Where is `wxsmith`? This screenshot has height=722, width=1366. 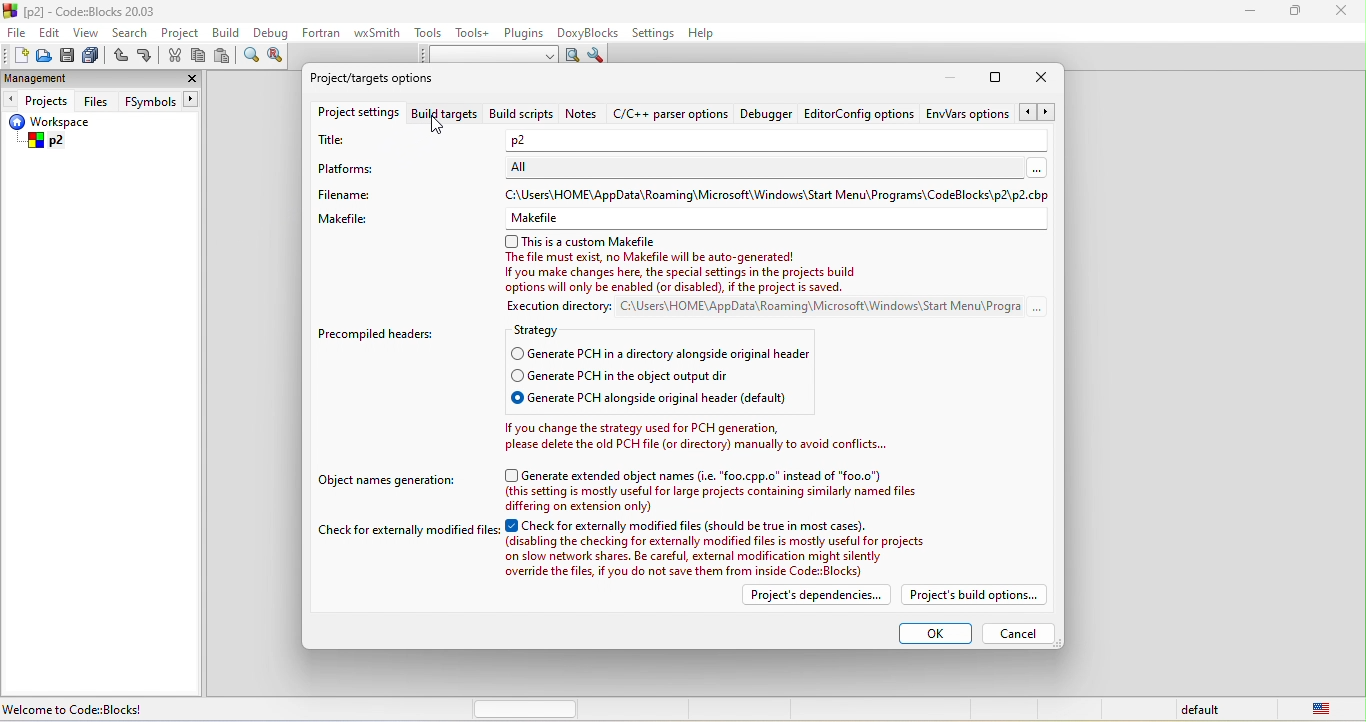 wxsmith is located at coordinates (379, 32).